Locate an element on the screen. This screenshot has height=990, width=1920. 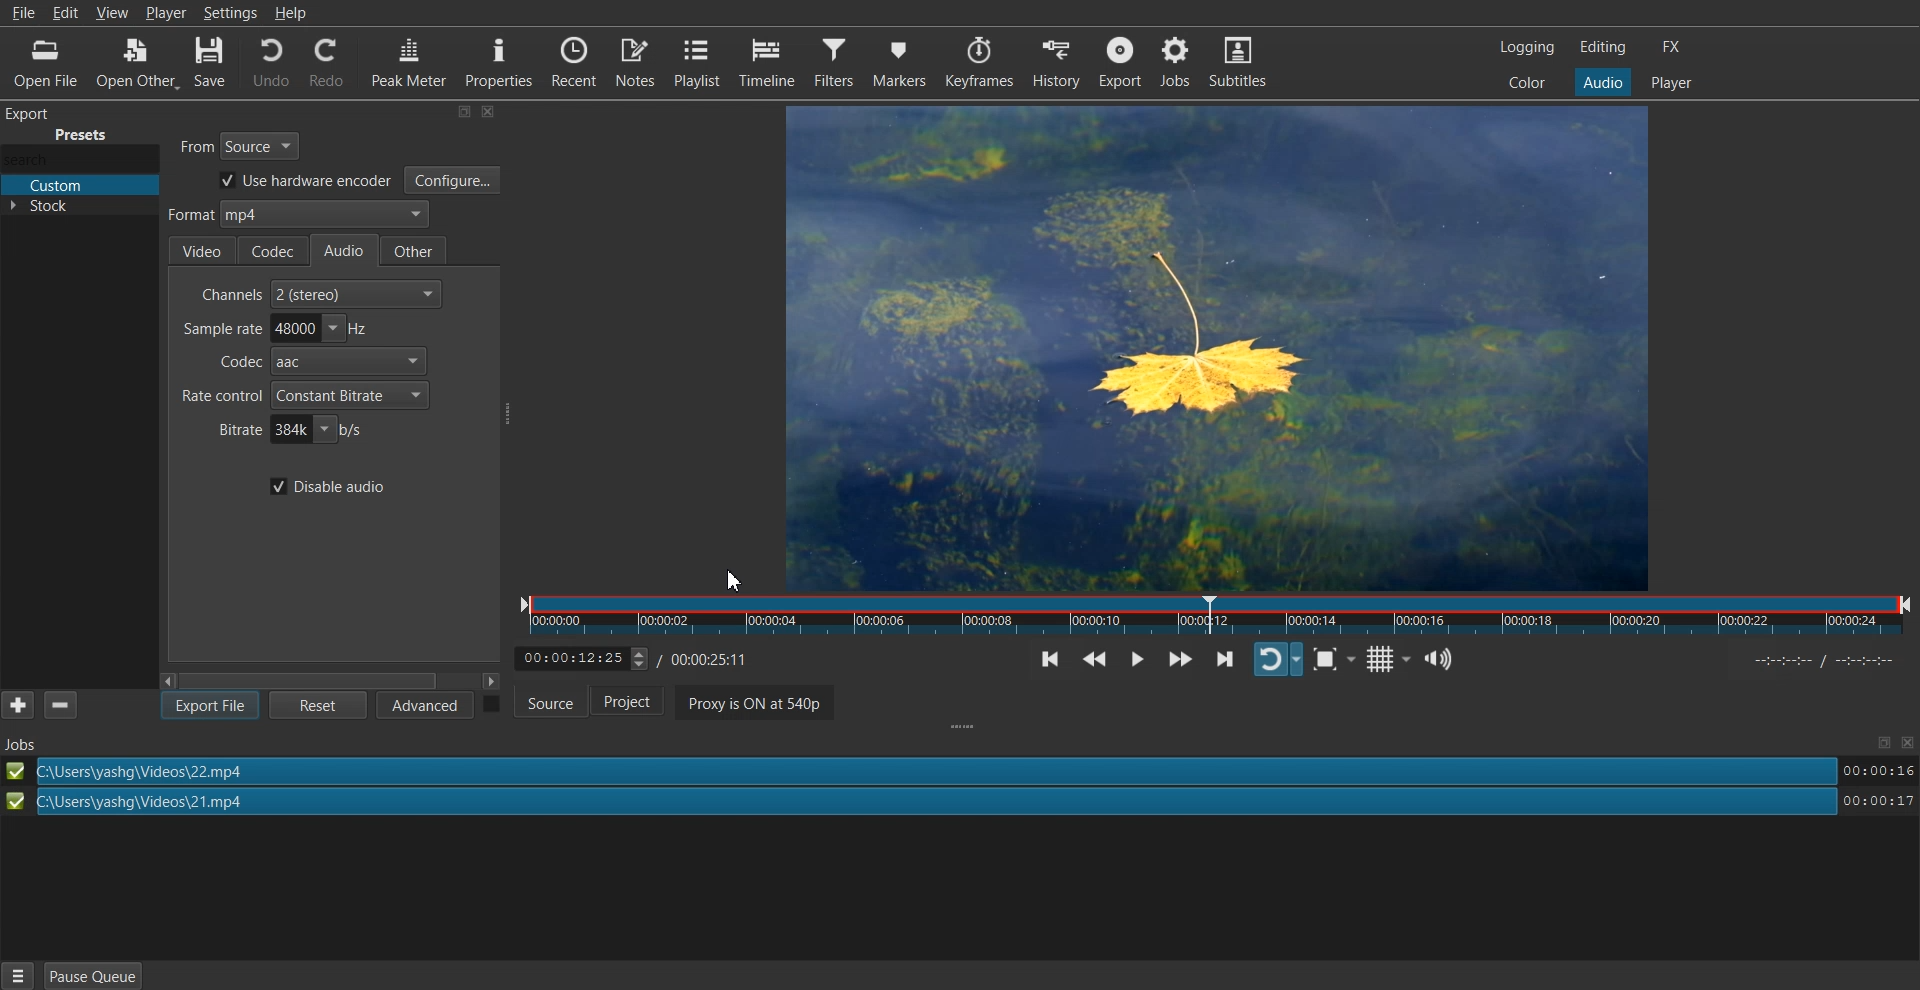
Audio format selector is located at coordinates (296, 216).